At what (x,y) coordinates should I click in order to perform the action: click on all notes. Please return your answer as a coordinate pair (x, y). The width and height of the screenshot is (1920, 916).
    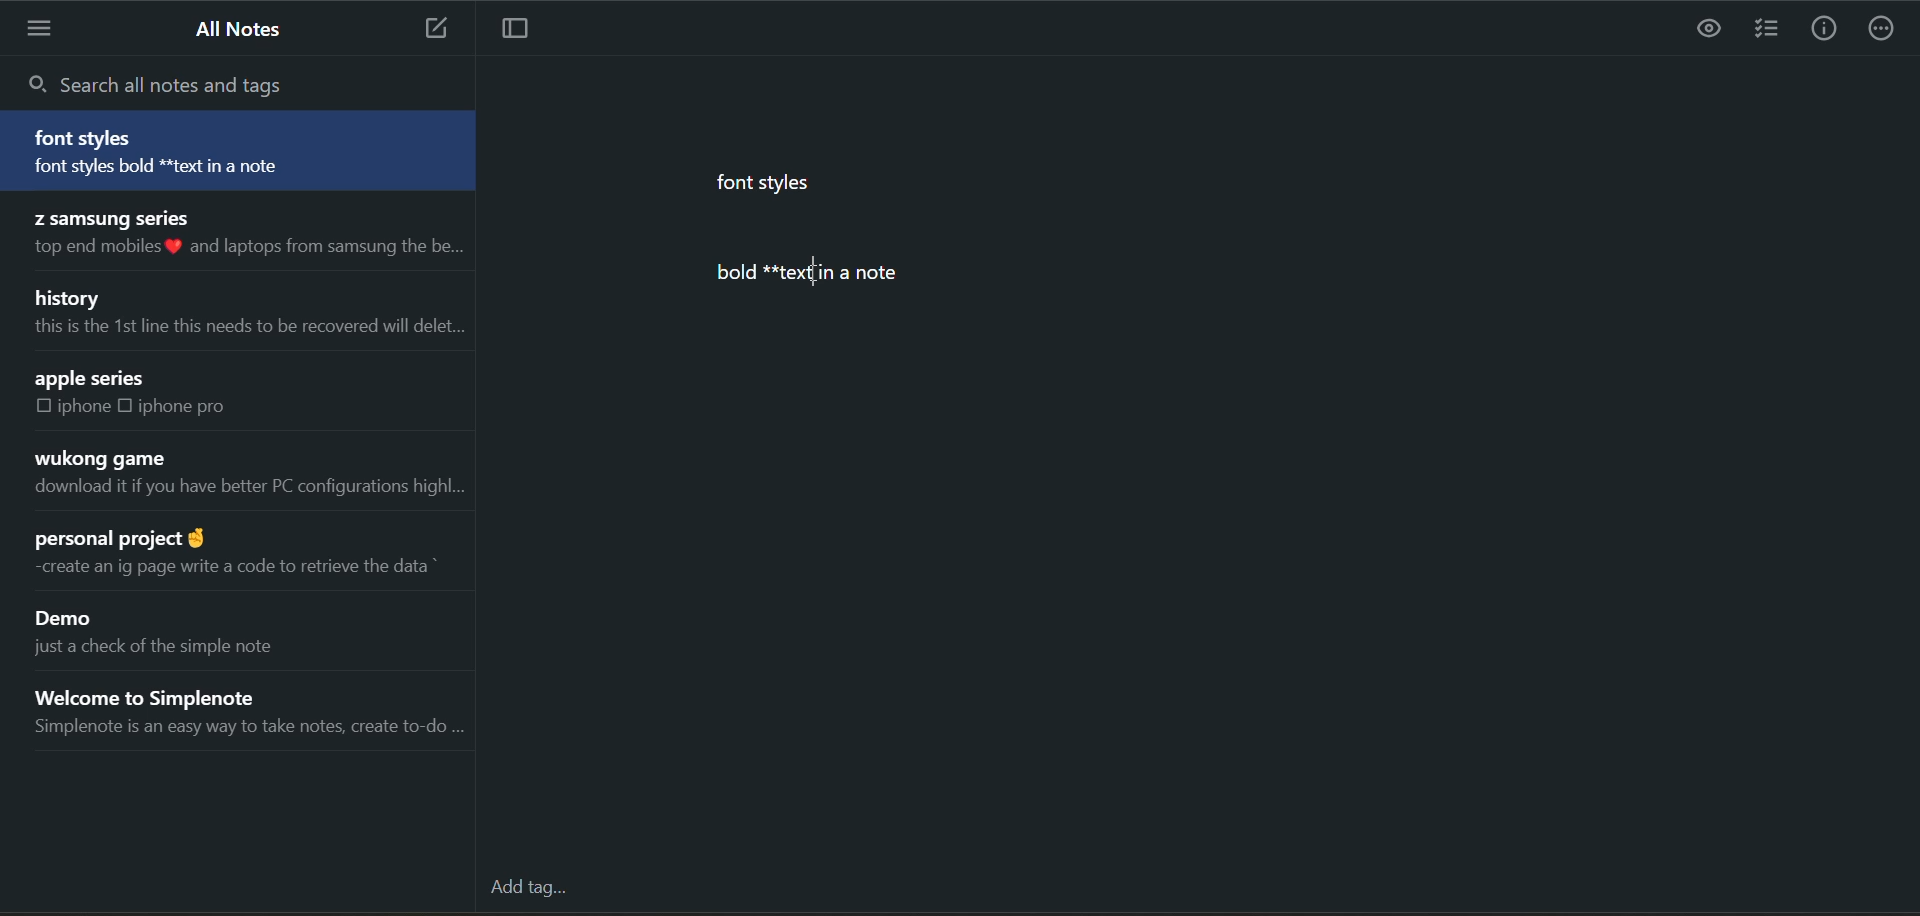
    Looking at the image, I should click on (243, 30).